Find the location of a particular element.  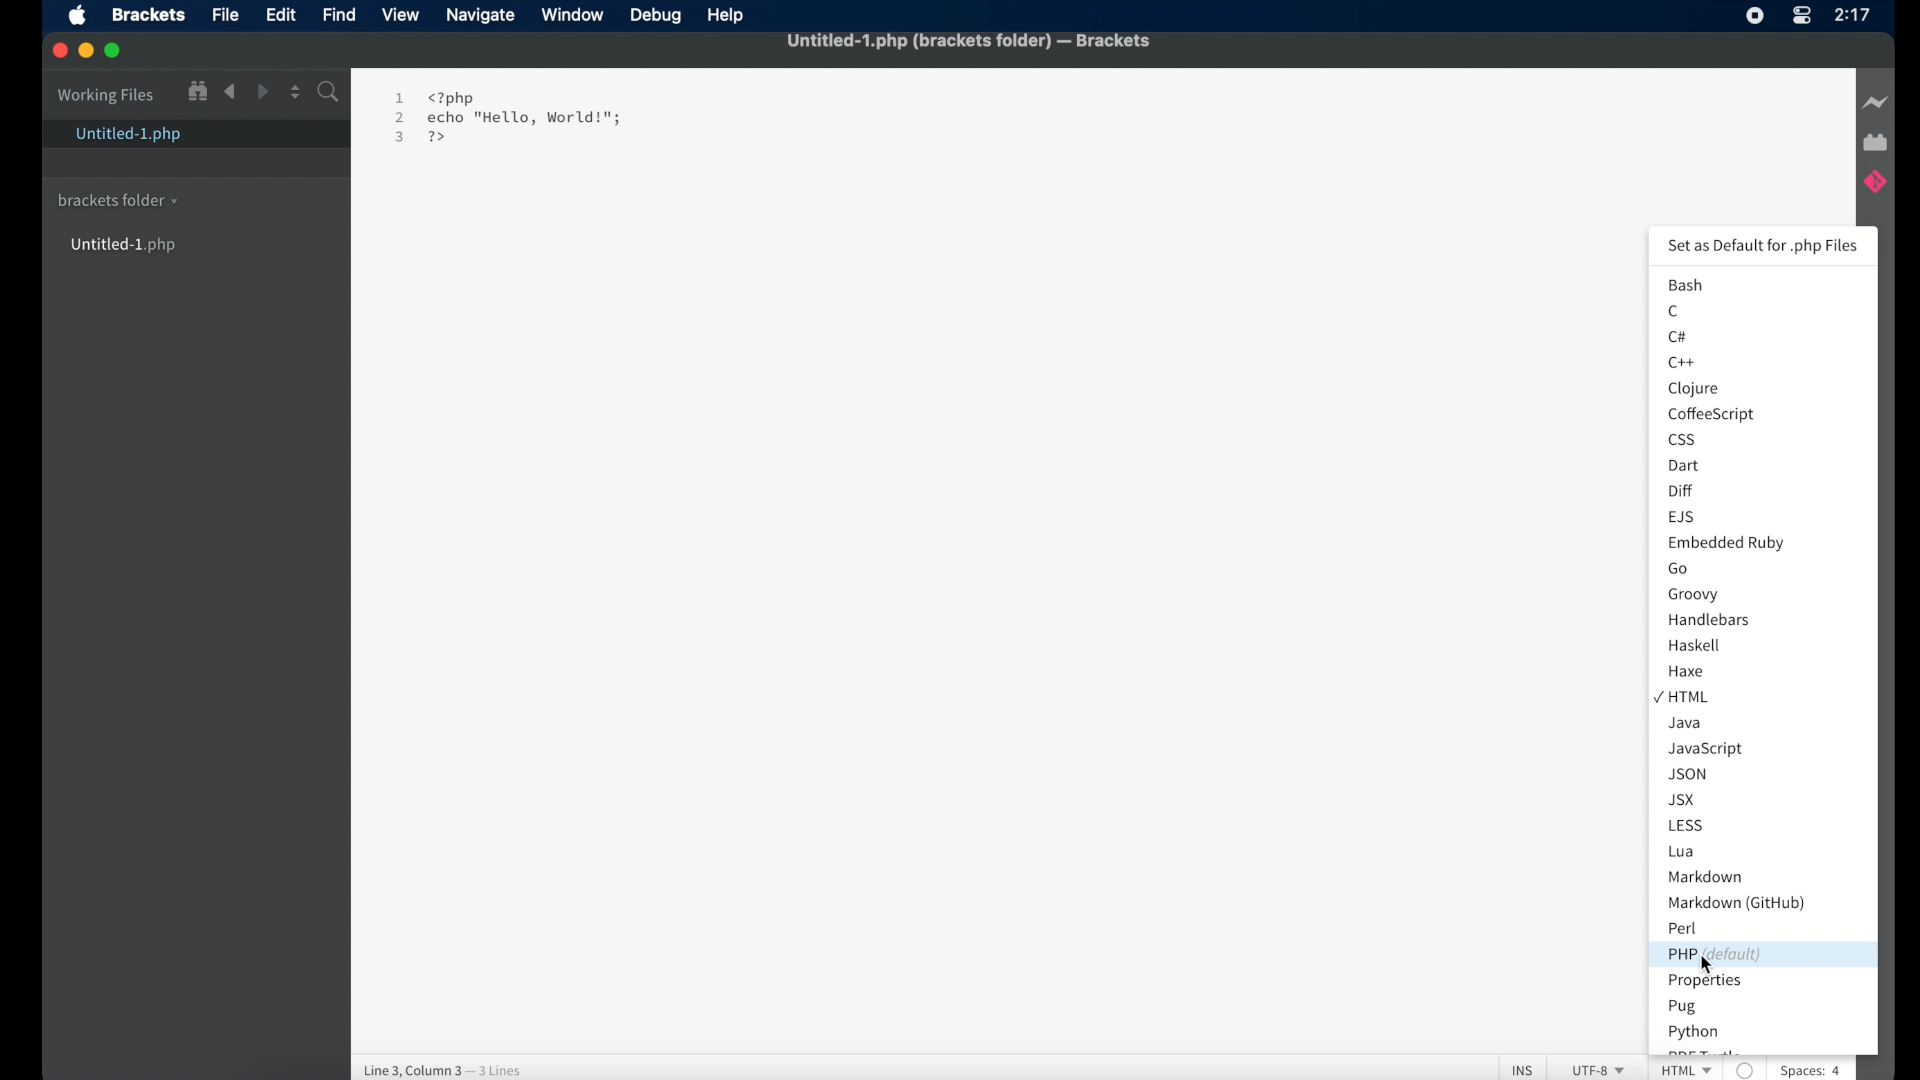

untitled-1 ph is located at coordinates (126, 246).